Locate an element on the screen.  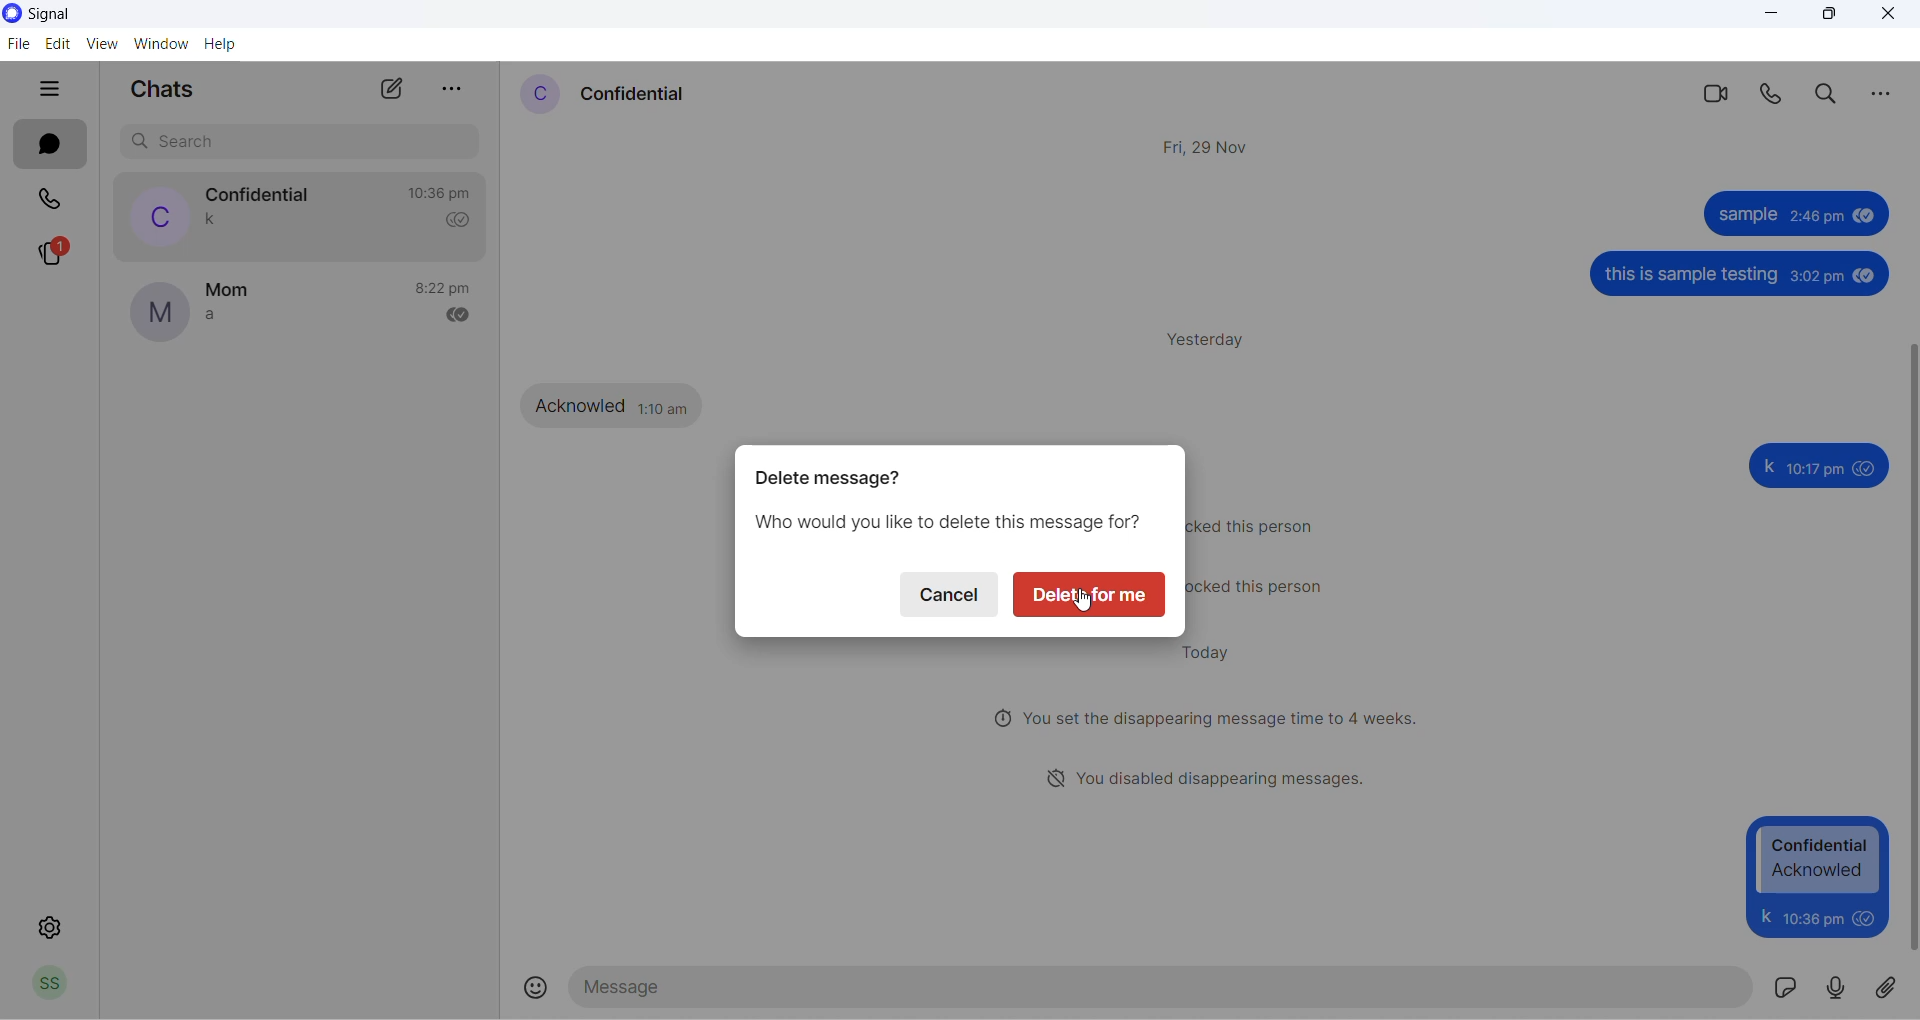
Acknowled is located at coordinates (577, 407).